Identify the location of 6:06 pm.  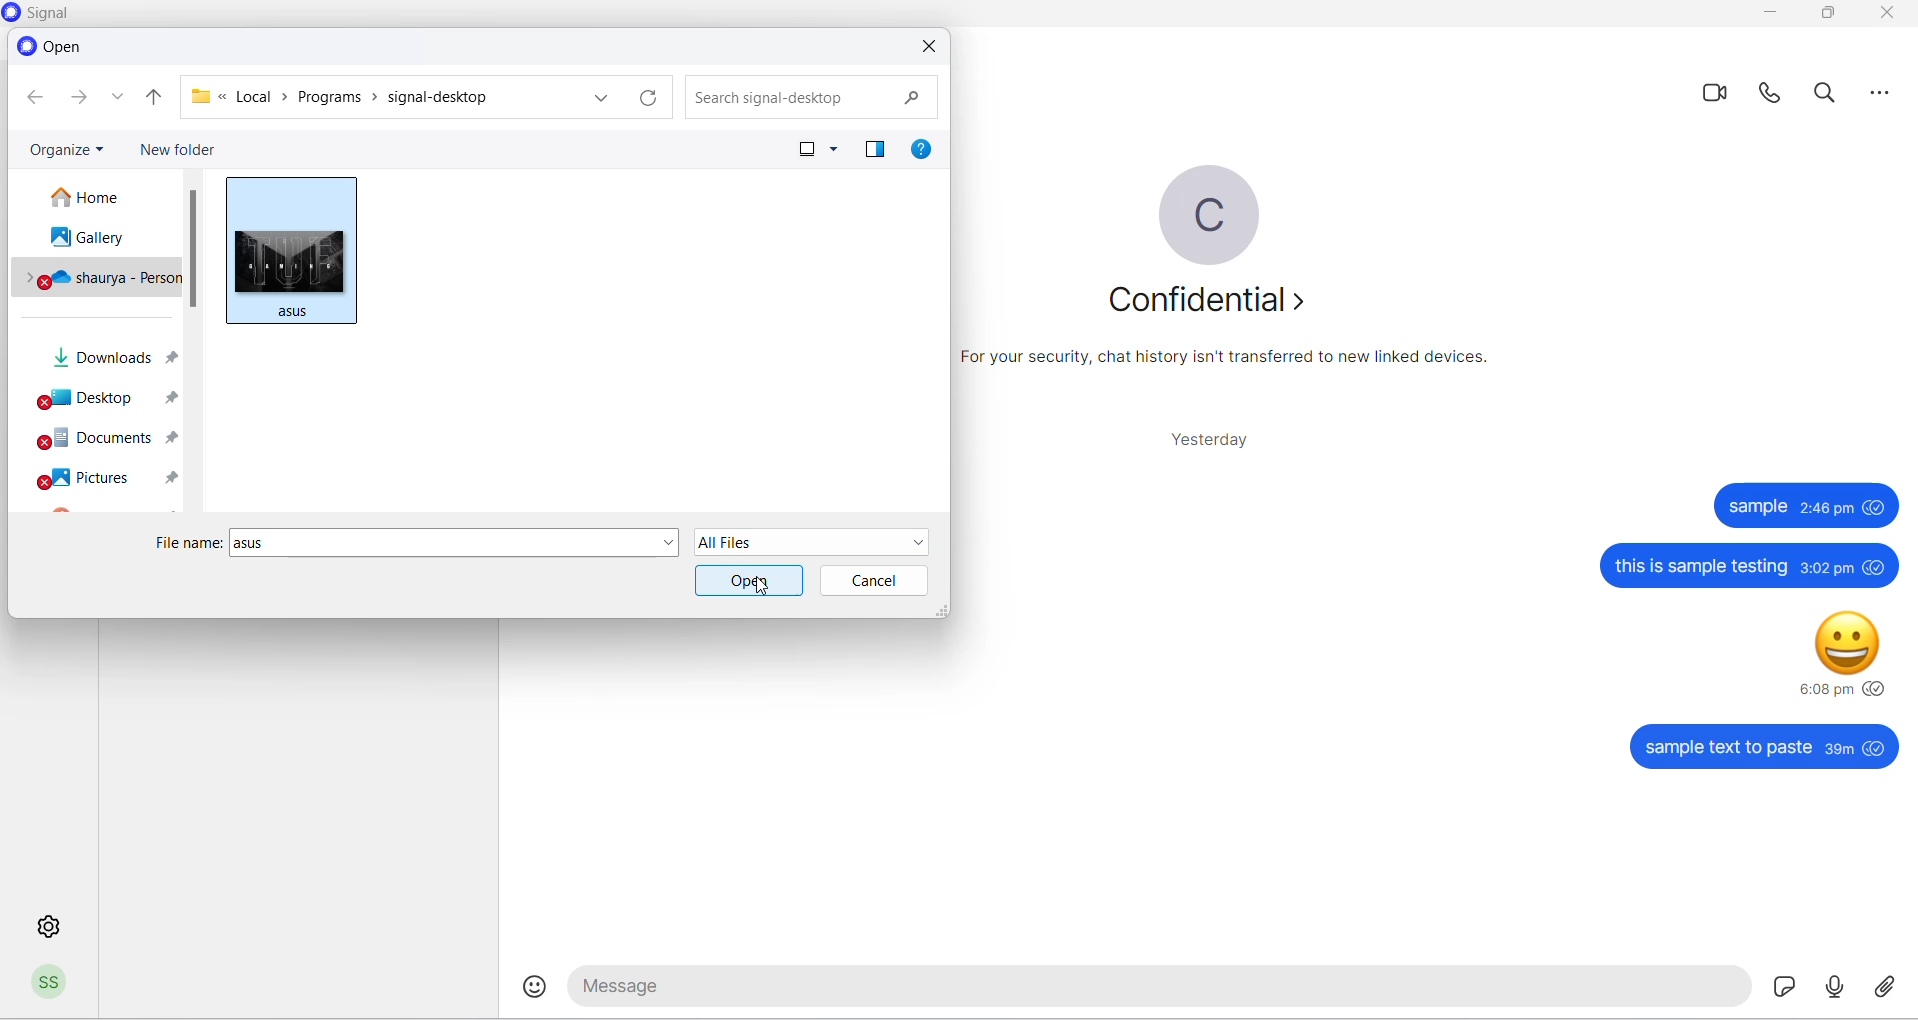
(1824, 689).